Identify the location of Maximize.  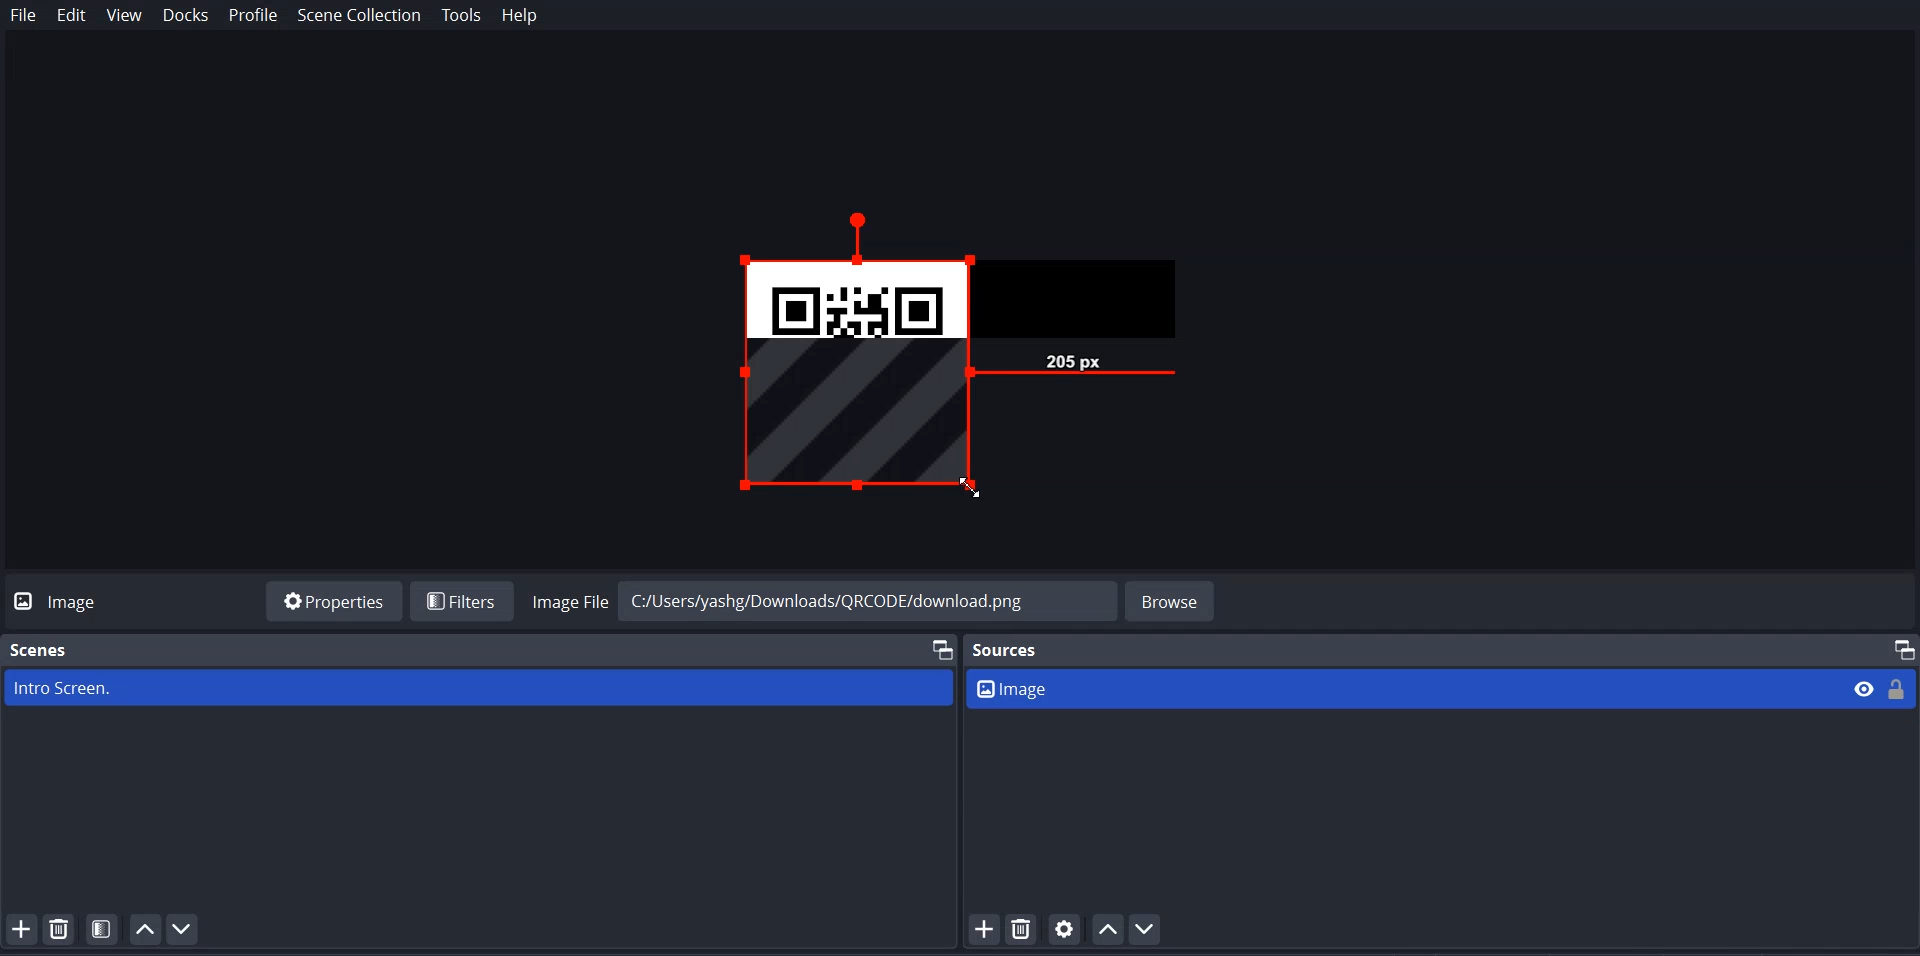
(1904, 647).